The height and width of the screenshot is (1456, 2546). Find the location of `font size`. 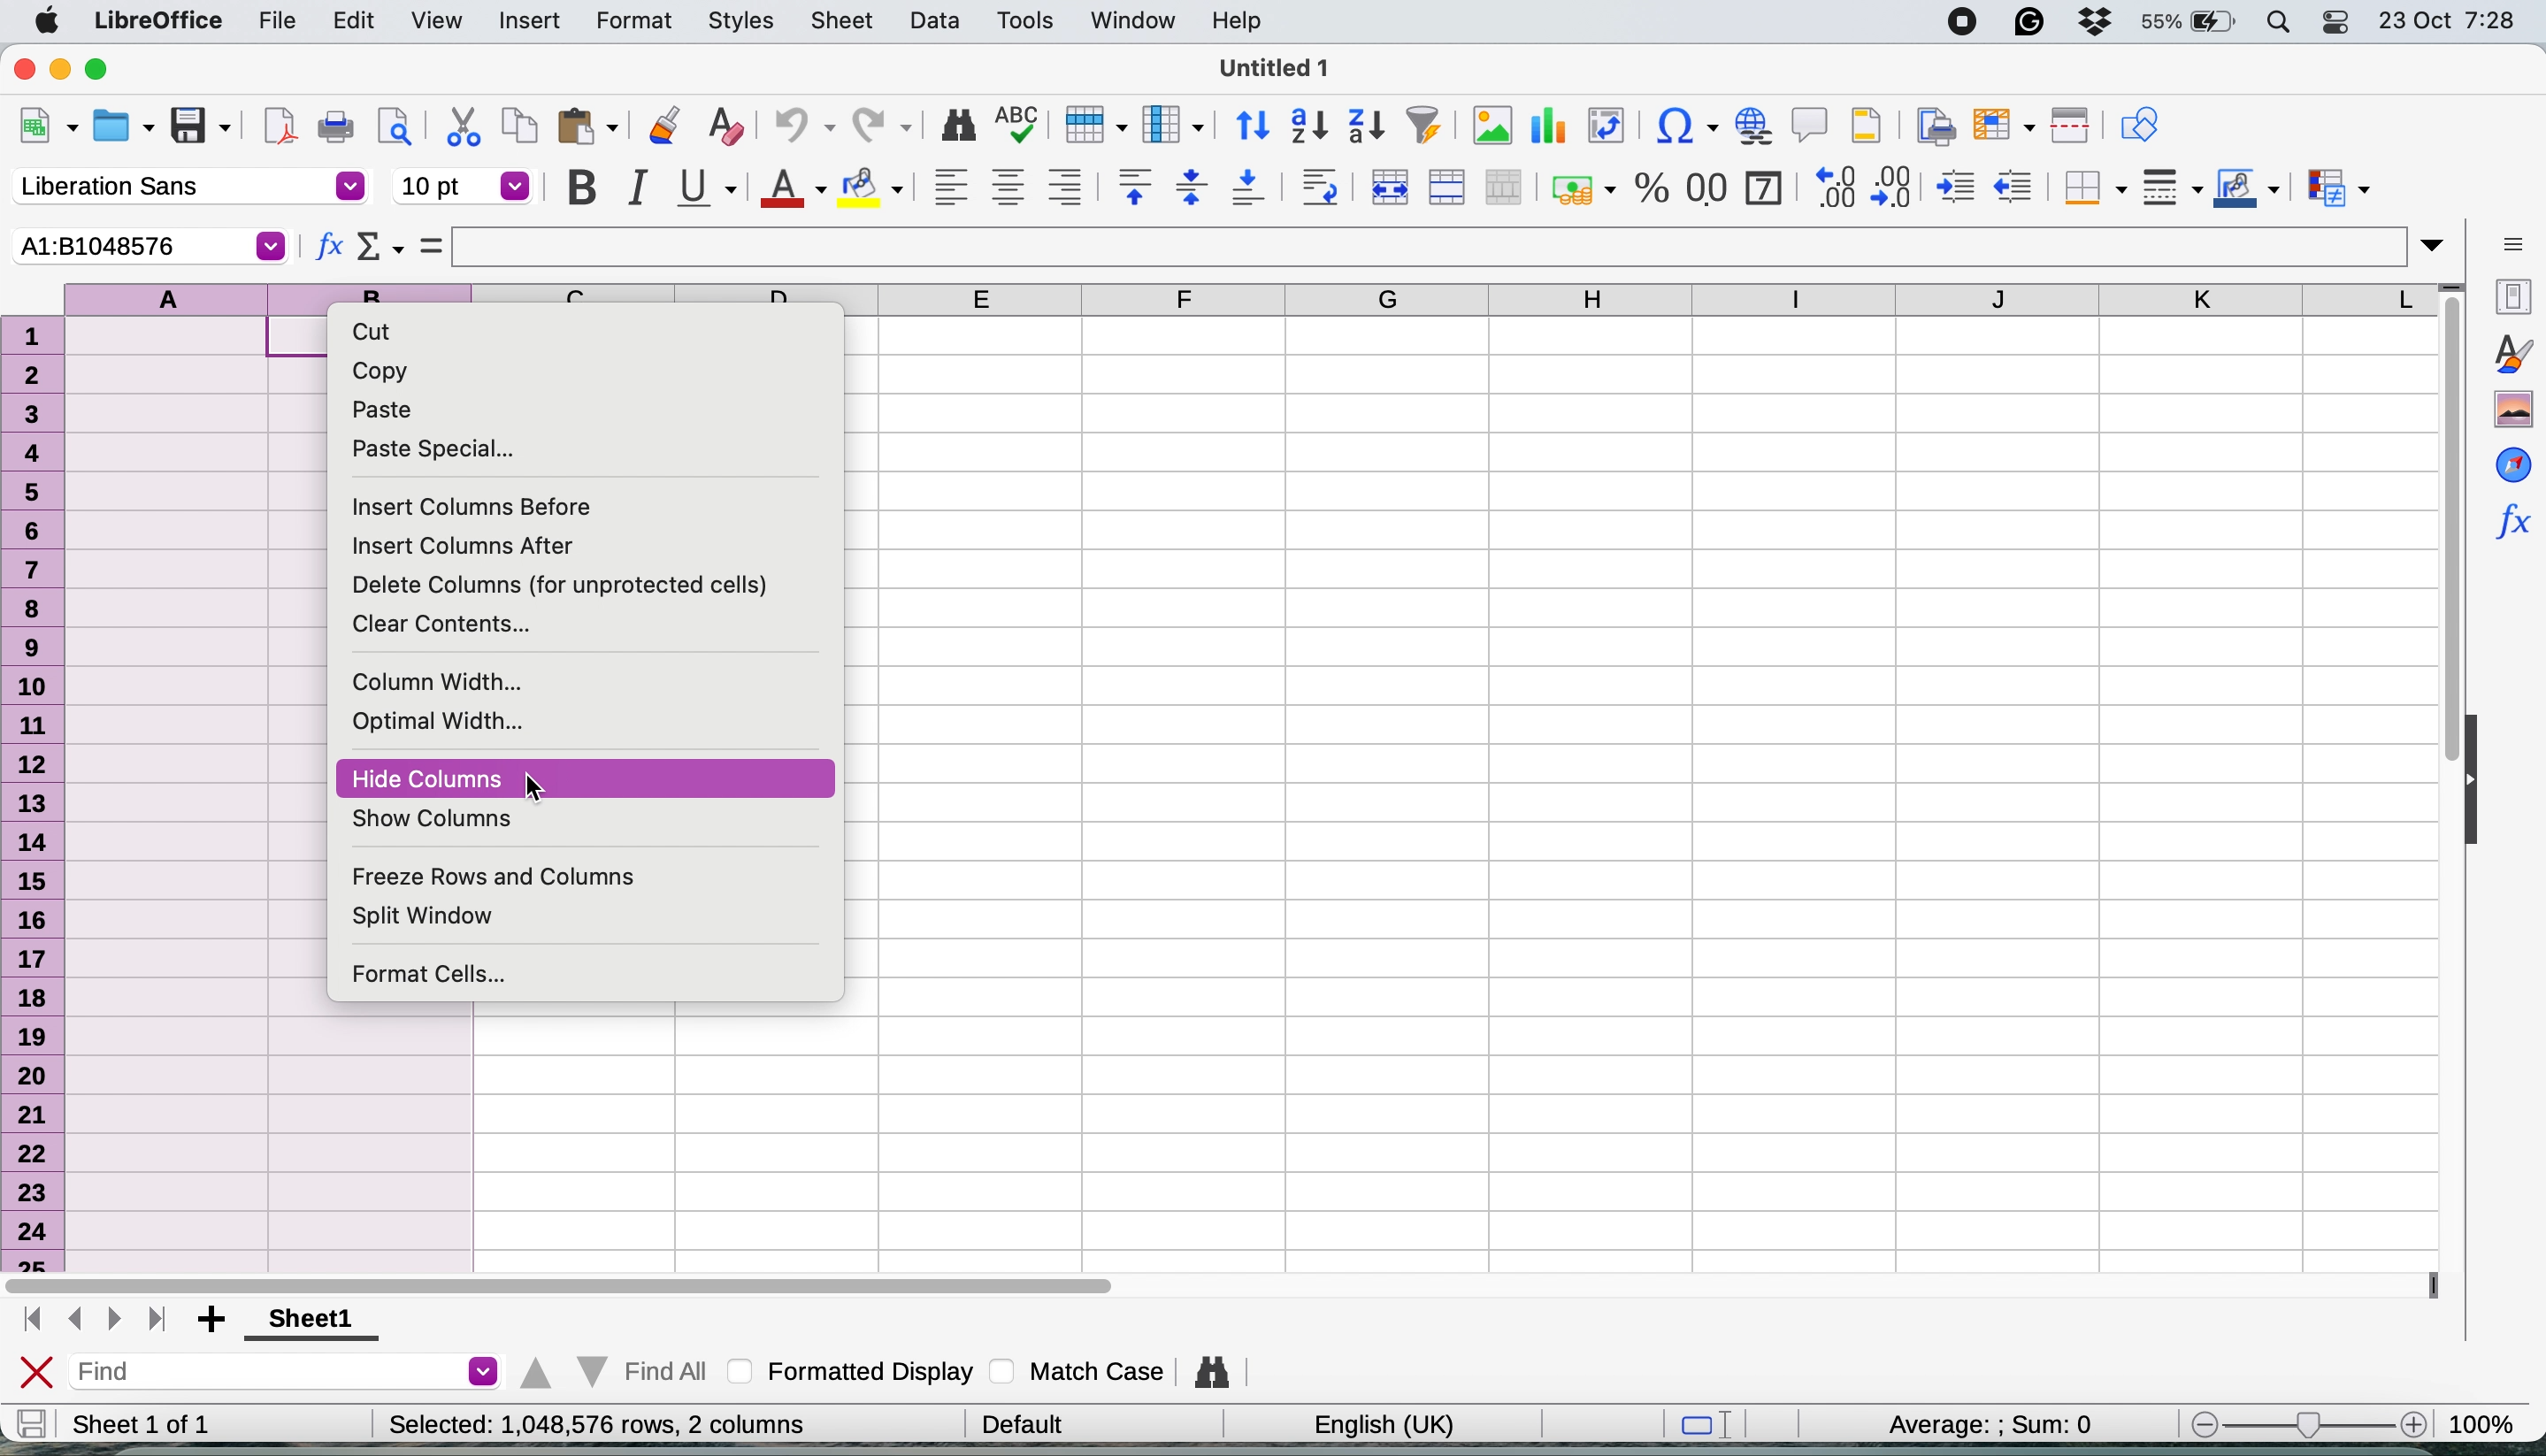

font size is located at coordinates (463, 186).